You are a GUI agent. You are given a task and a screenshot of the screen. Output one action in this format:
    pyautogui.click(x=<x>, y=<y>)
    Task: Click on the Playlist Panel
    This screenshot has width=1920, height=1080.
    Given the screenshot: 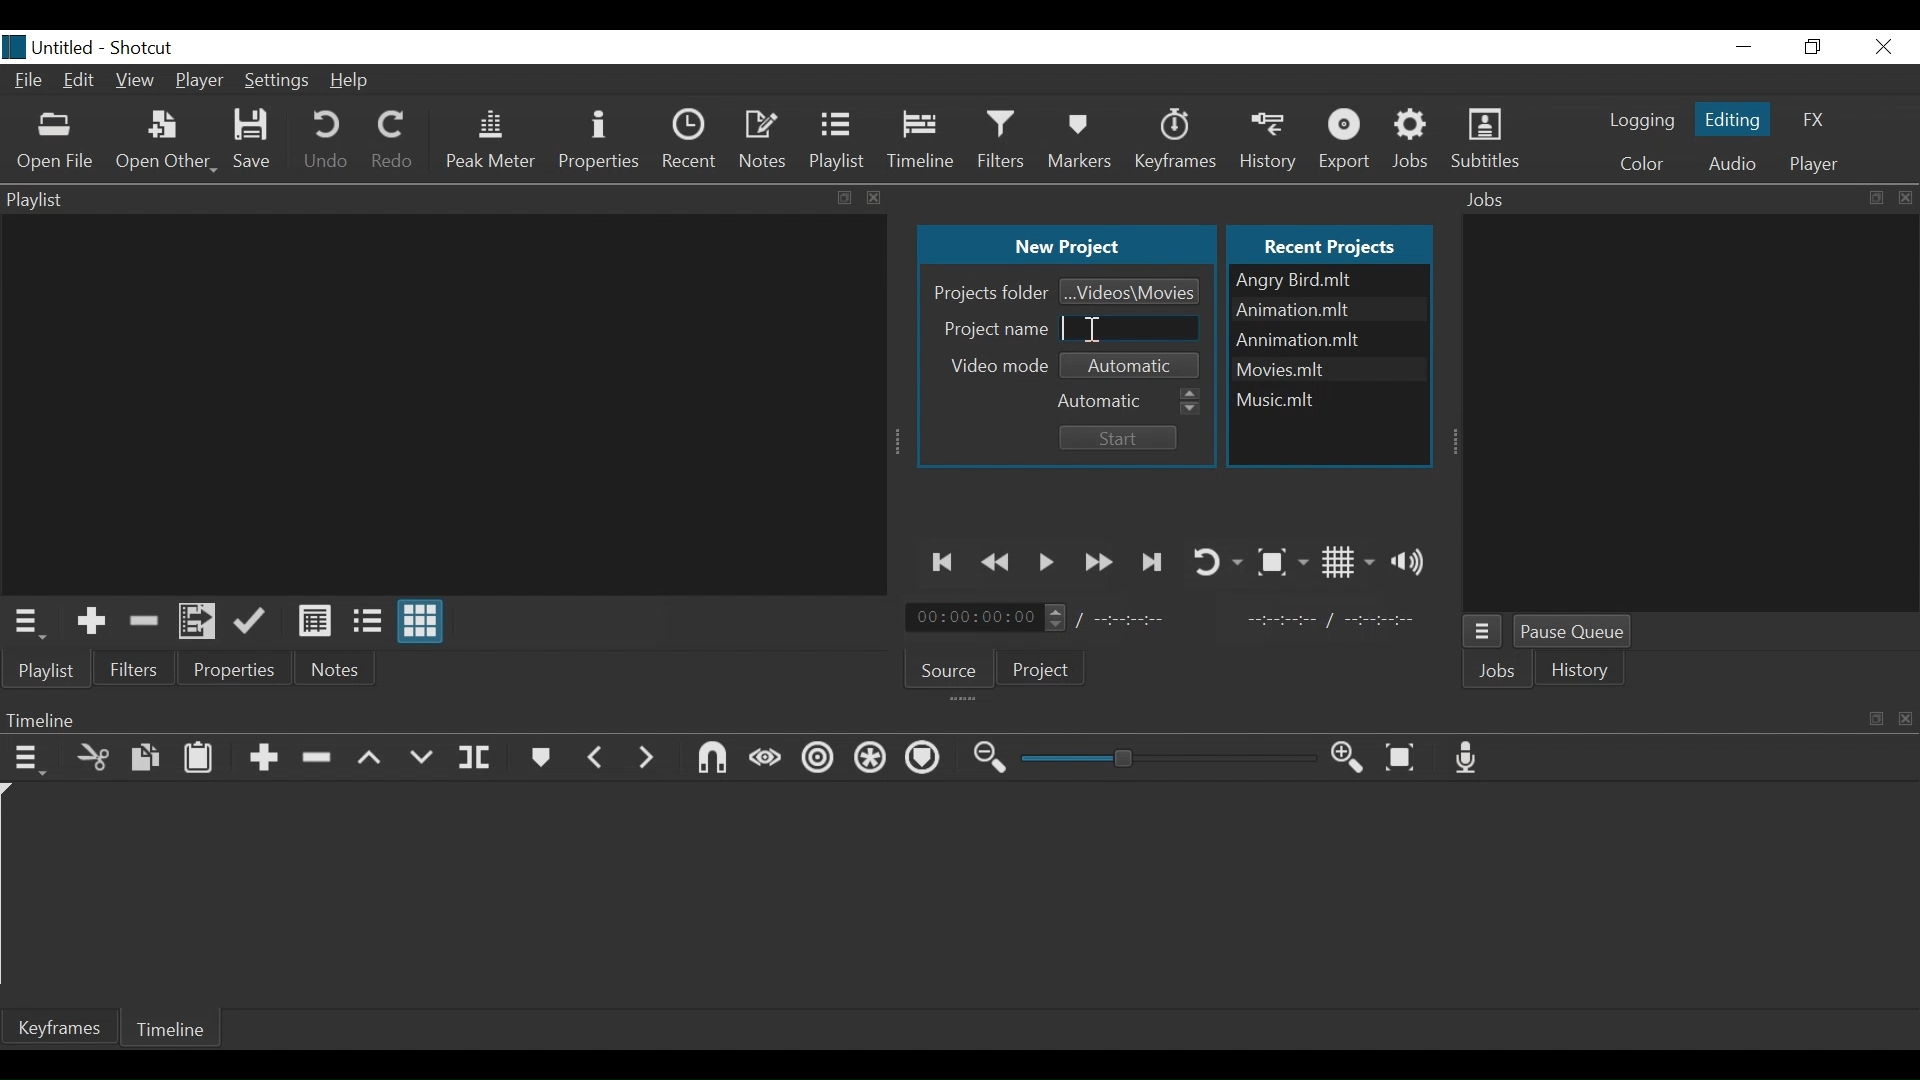 What is the action you would take?
    pyautogui.click(x=445, y=198)
    